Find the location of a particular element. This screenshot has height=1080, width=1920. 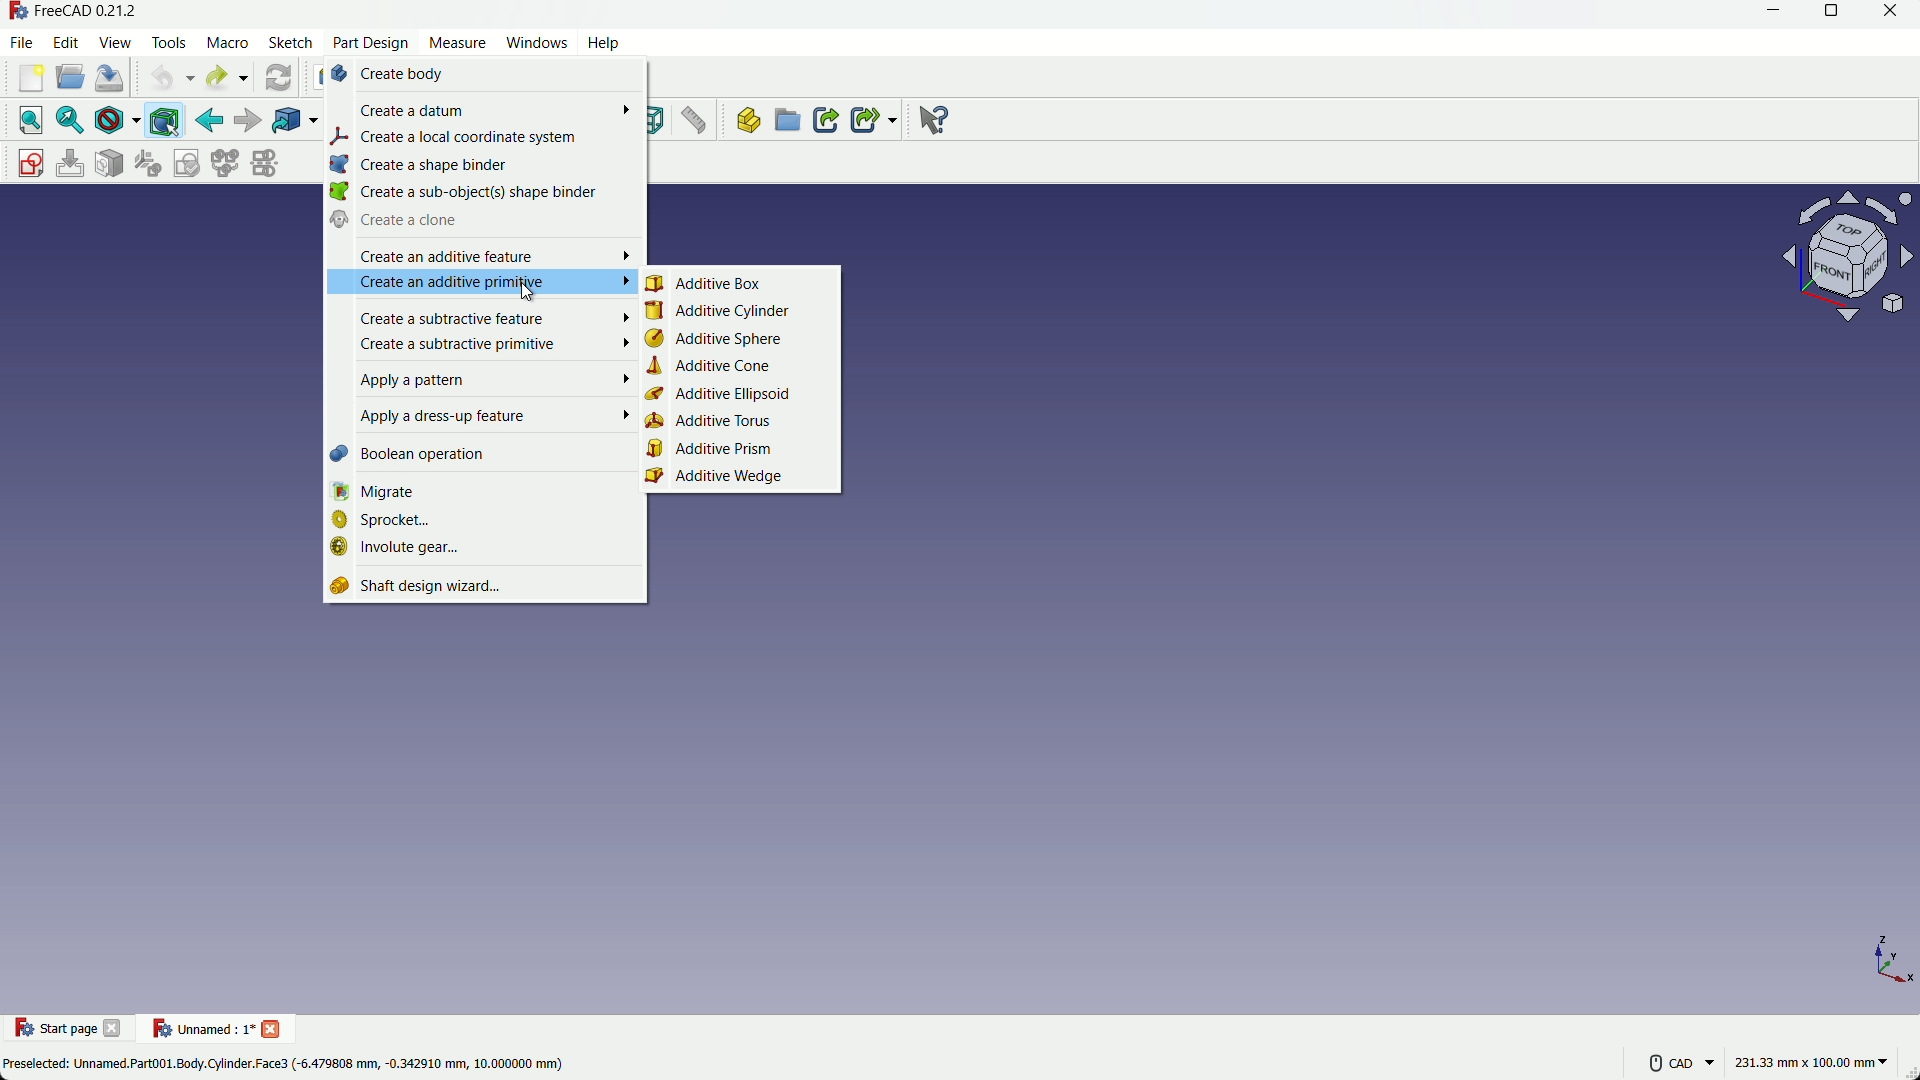

logo is located at coordinates (23, 1025).